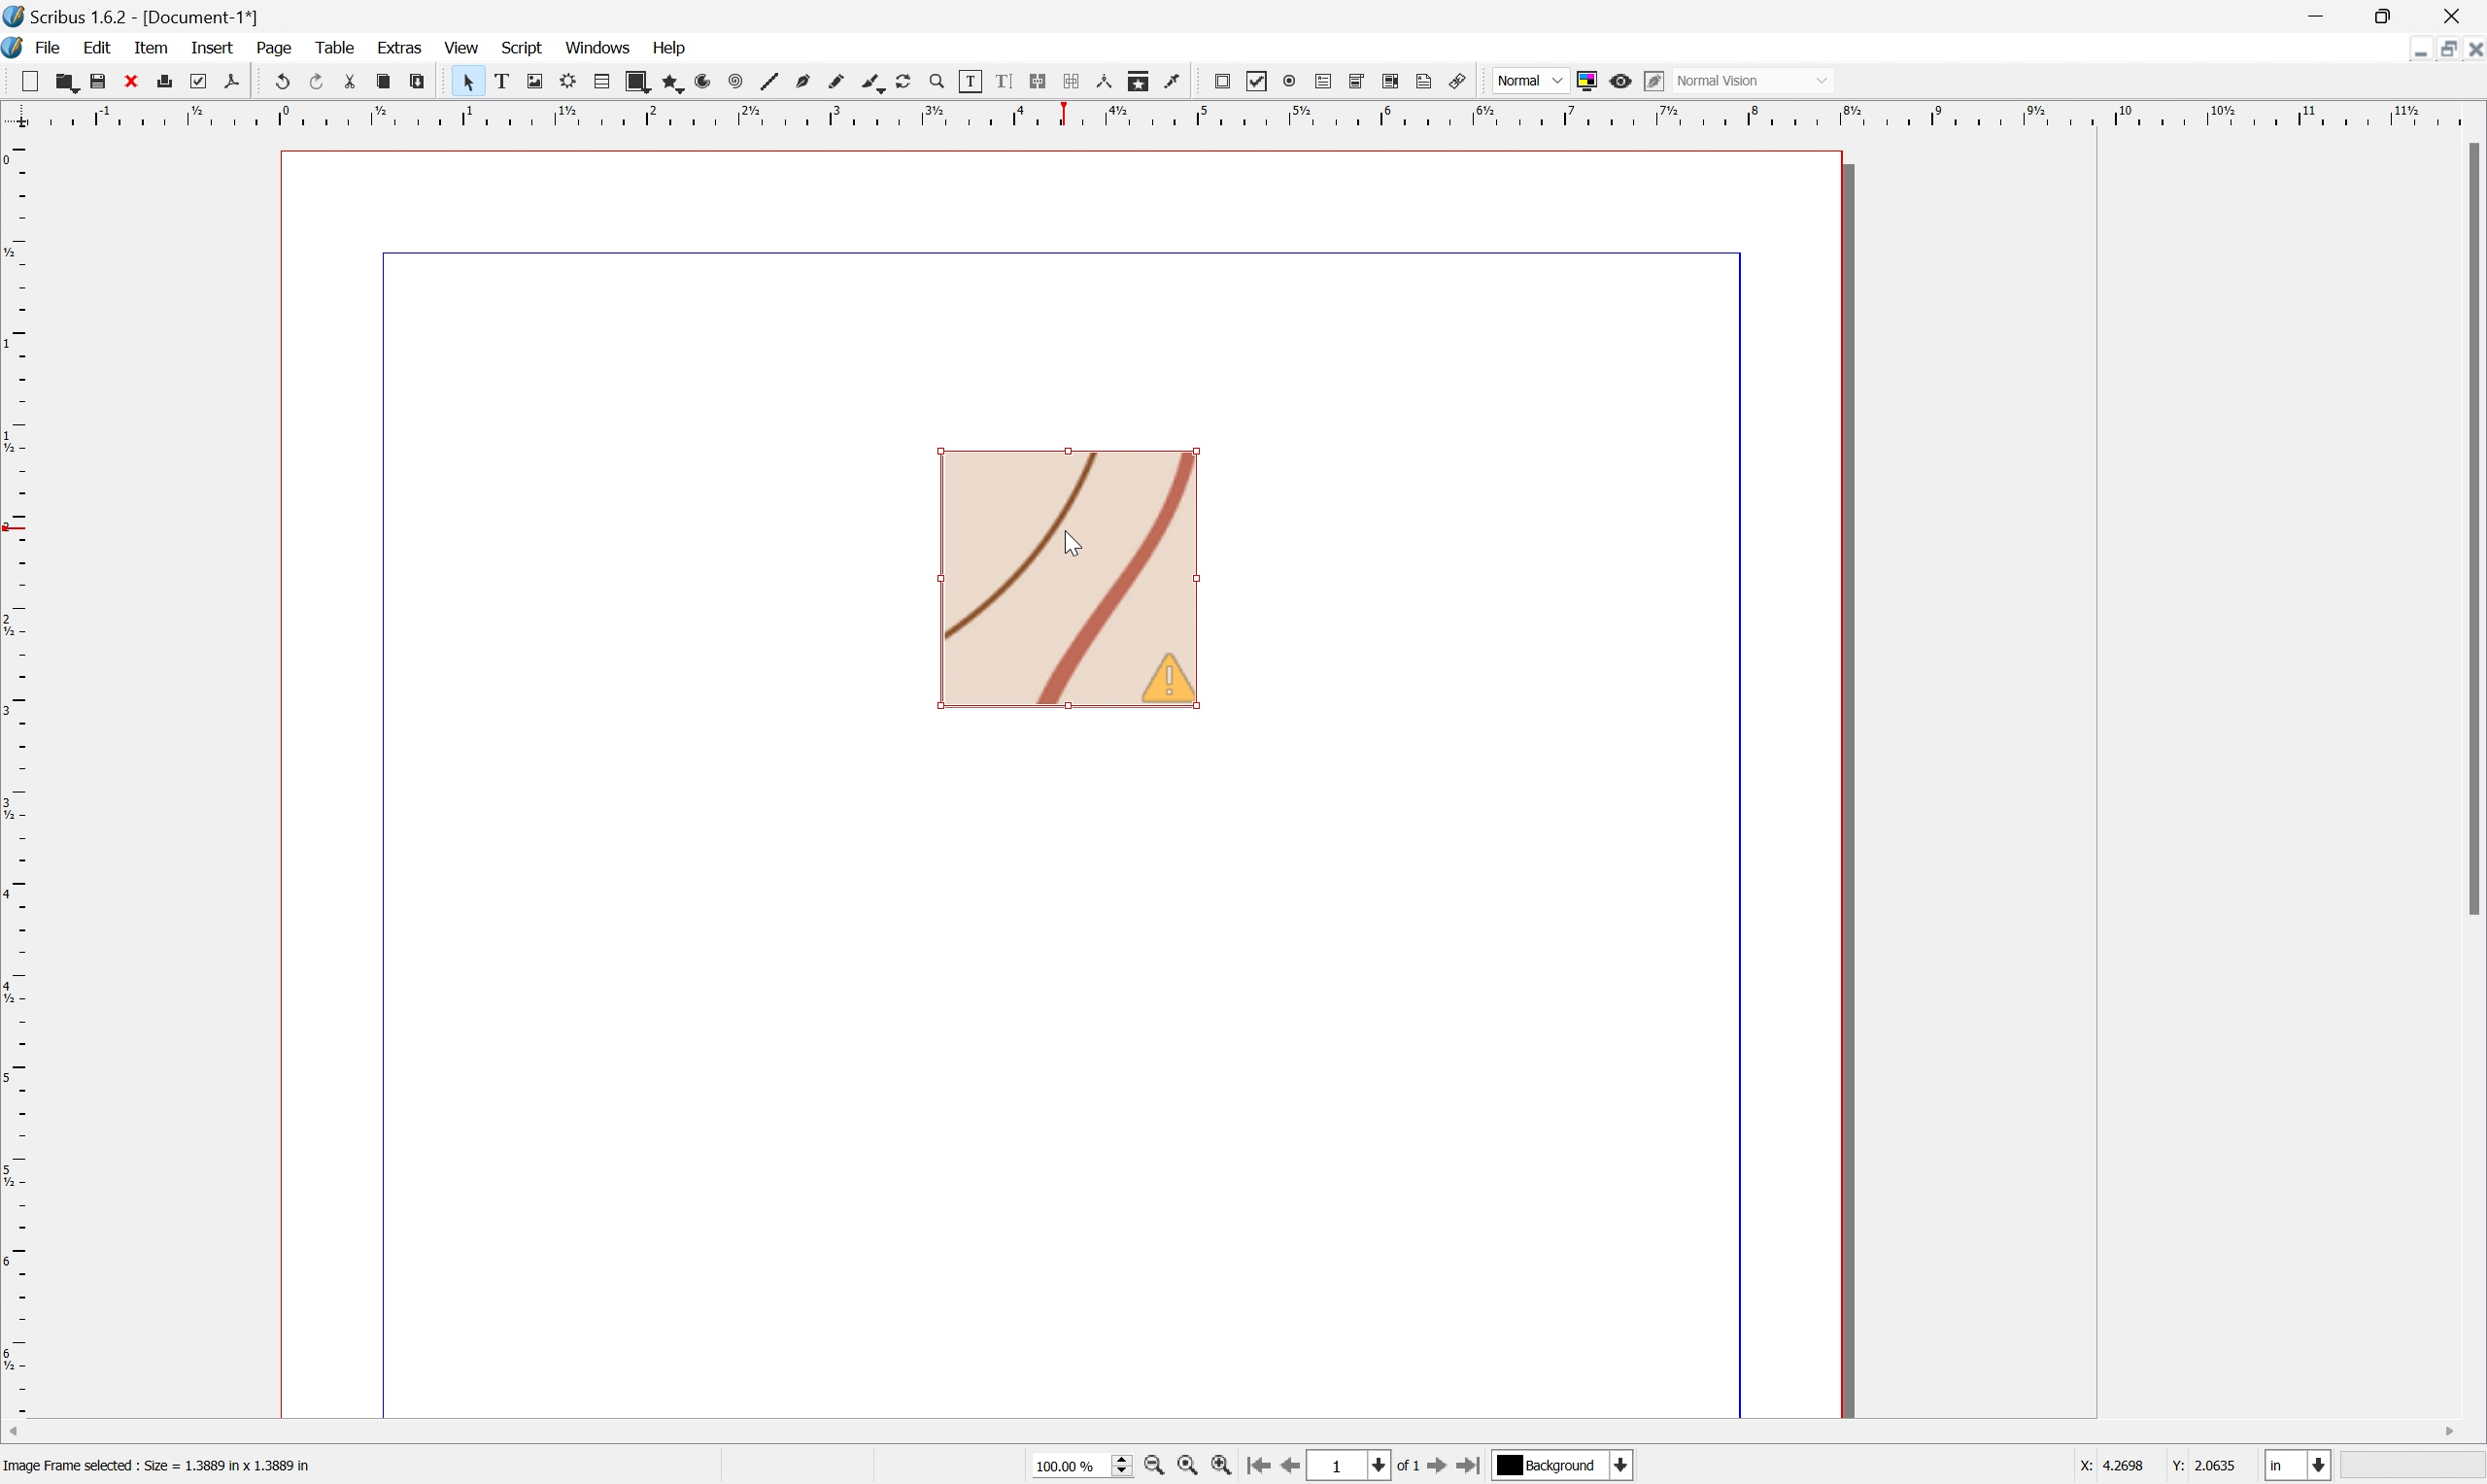 Image resolution: width=2487 pixels, height=1484 pixels. Describe the element at coordinates (476, 83) in the screenshot. I see `Select item` at that location.